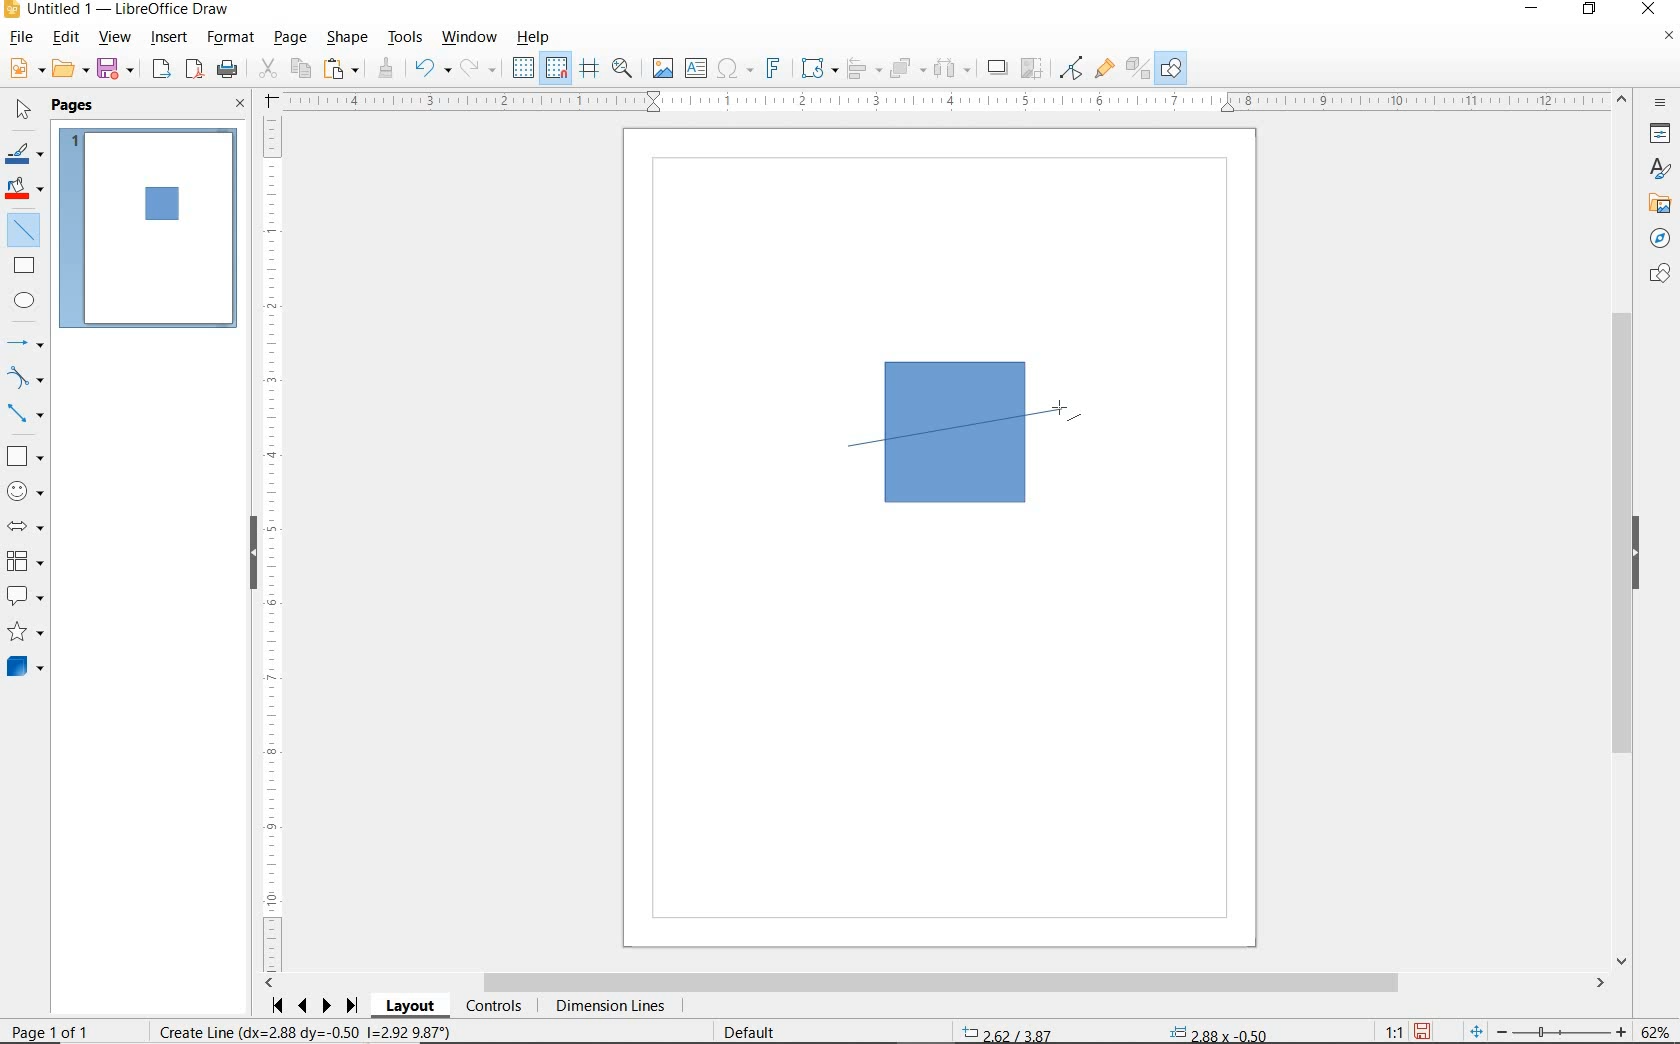 This screenshot has height=1044, width=1680. Describe the element at coordinates (623, 68) in the screenshot. I see `ZOOM & PAN` at that location.